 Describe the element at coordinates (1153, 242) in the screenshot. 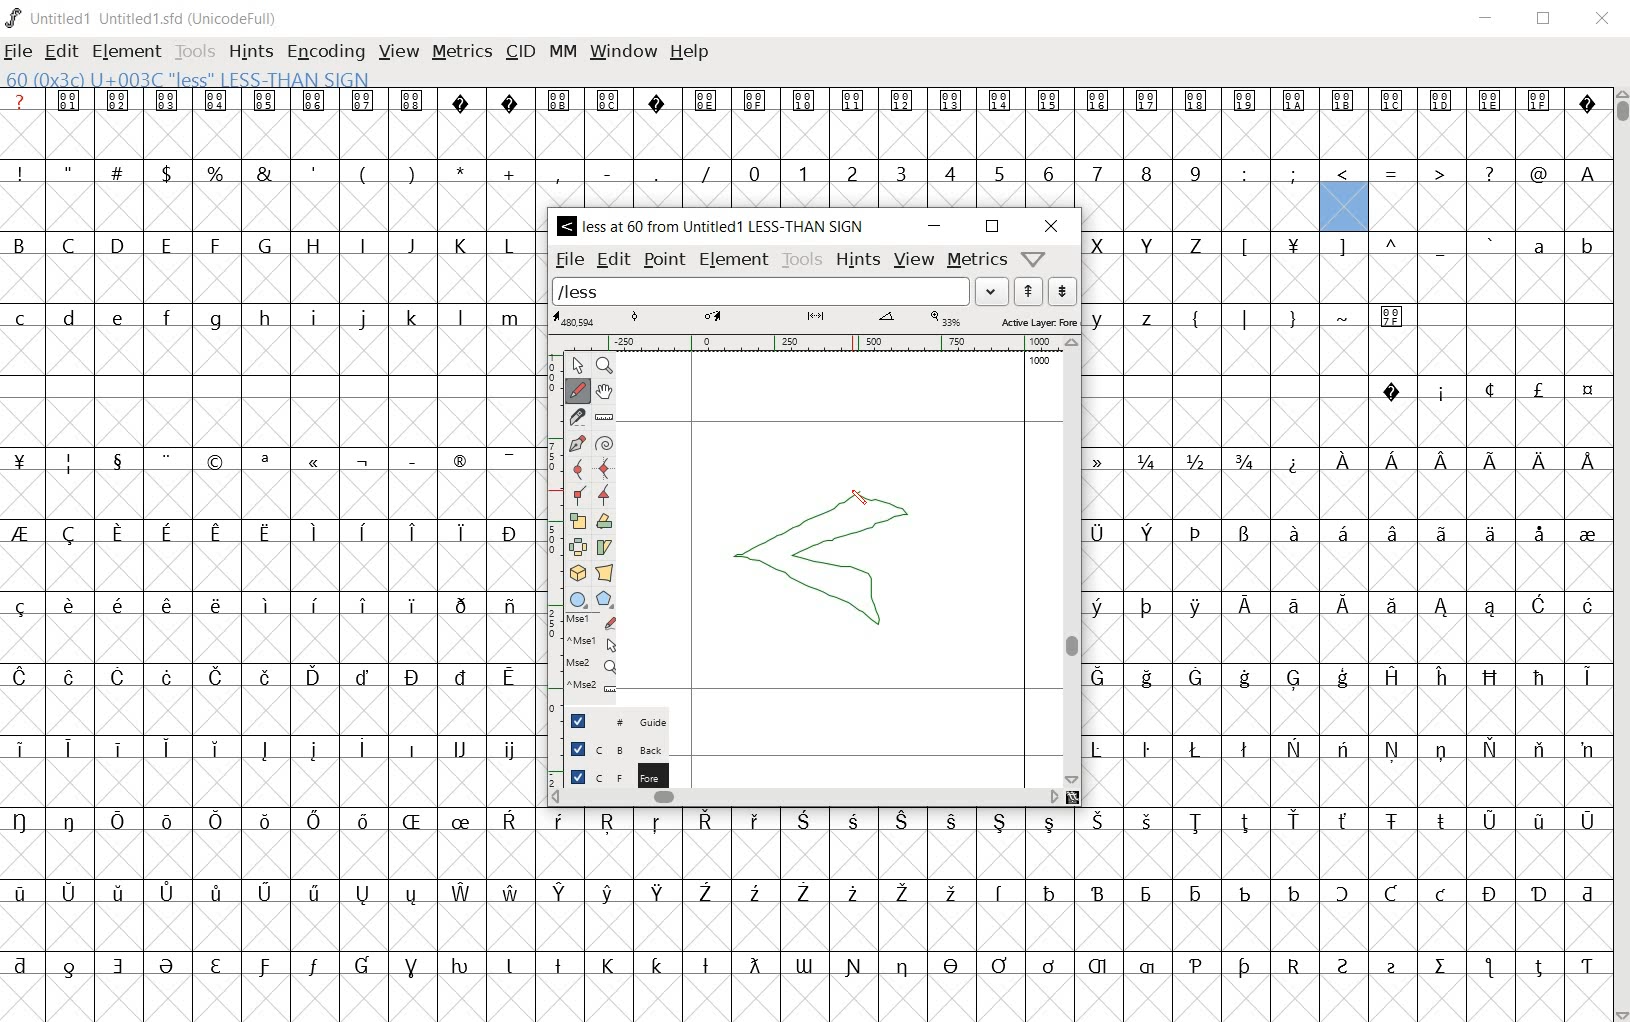

I see `capital letters X Y Y` at that location.